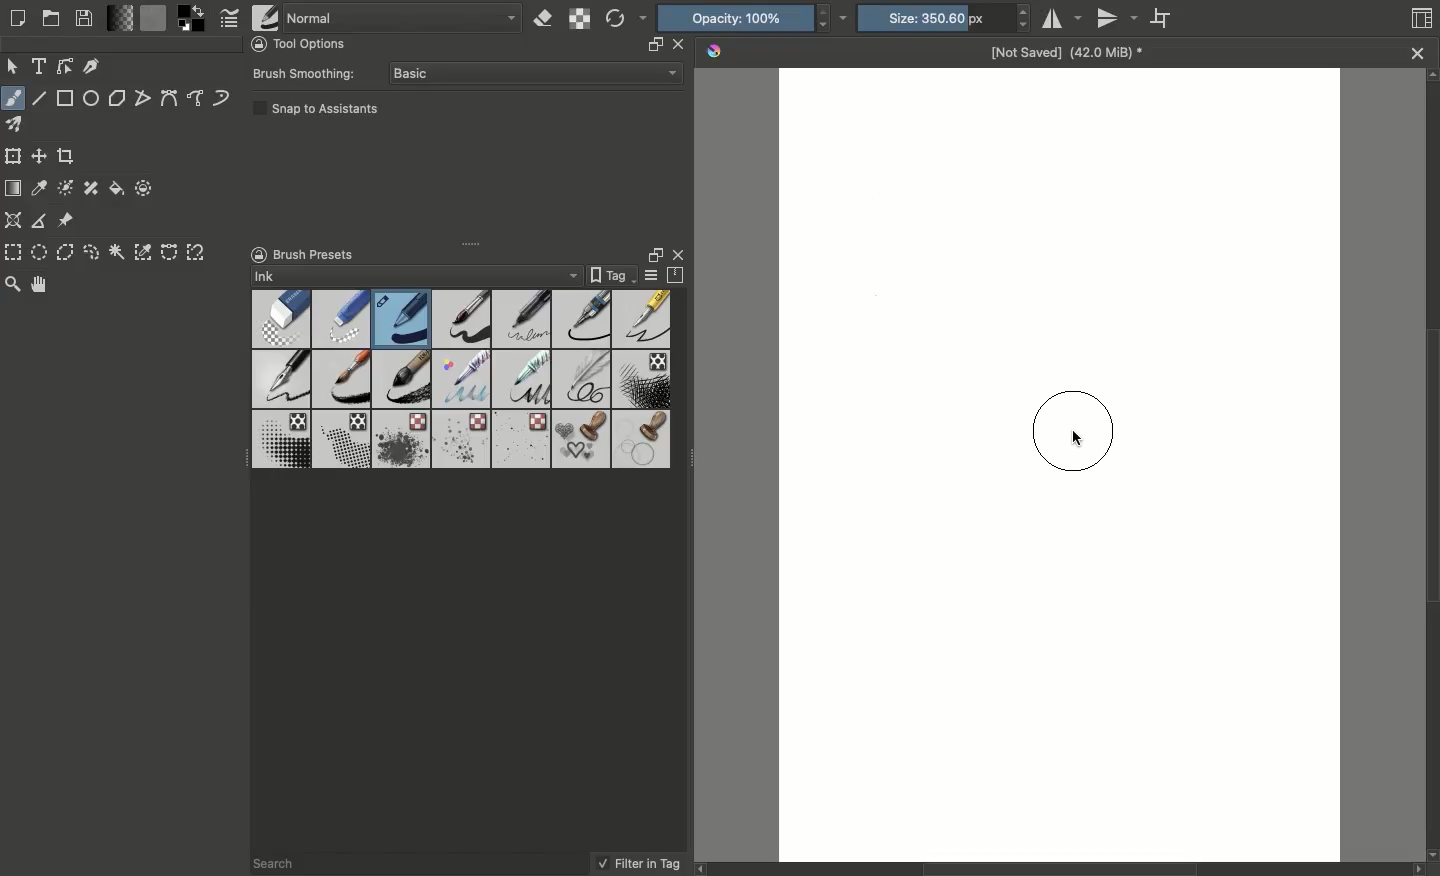 The image size is (1440, 876). I want to click on Polygonal selection tool, so click(66, 251).